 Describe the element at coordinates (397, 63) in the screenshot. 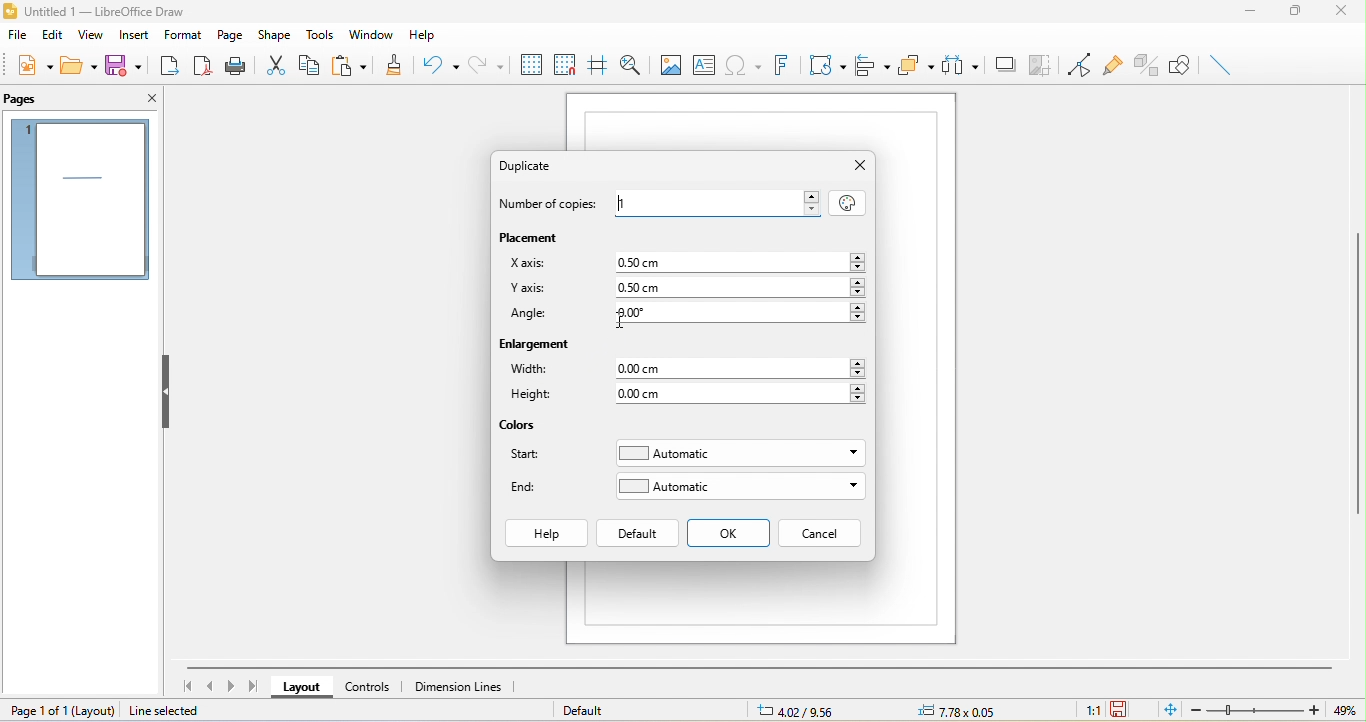

I see `clone formatting` at that location.